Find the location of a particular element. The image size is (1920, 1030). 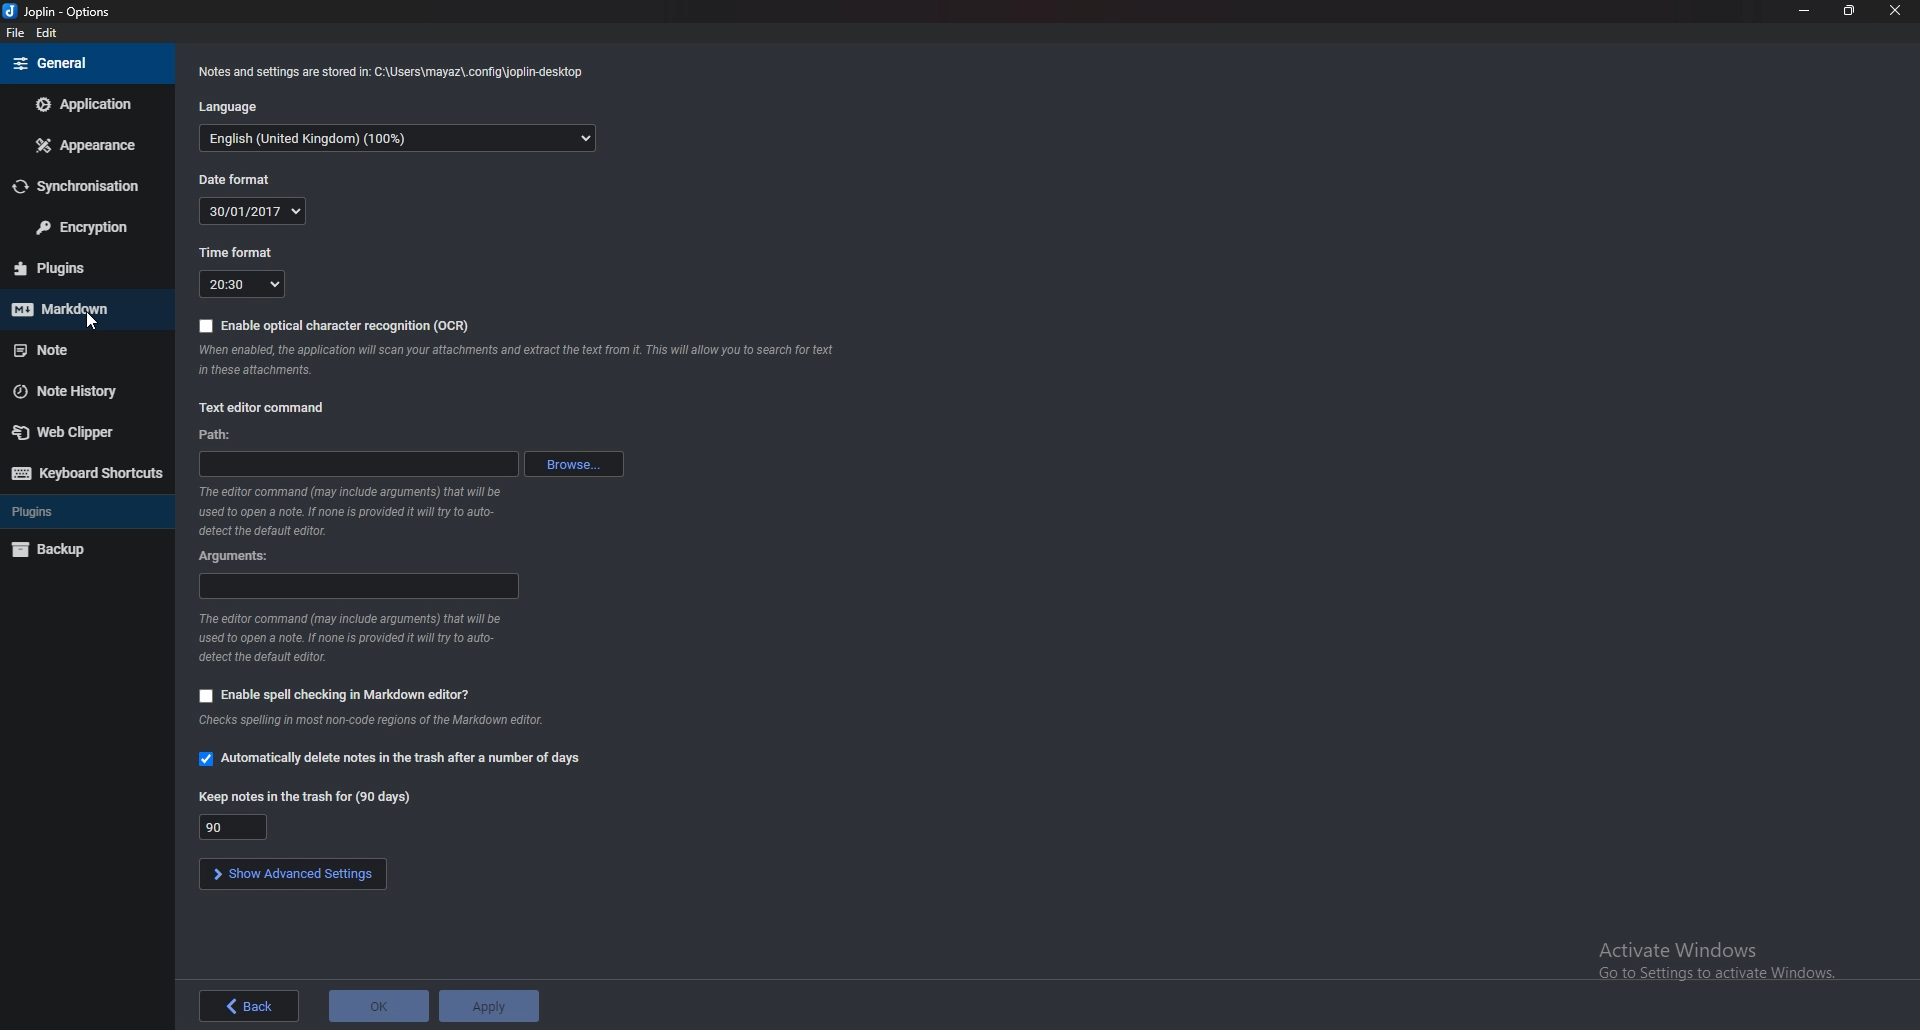

Date format is located at coordinates (255, 211).